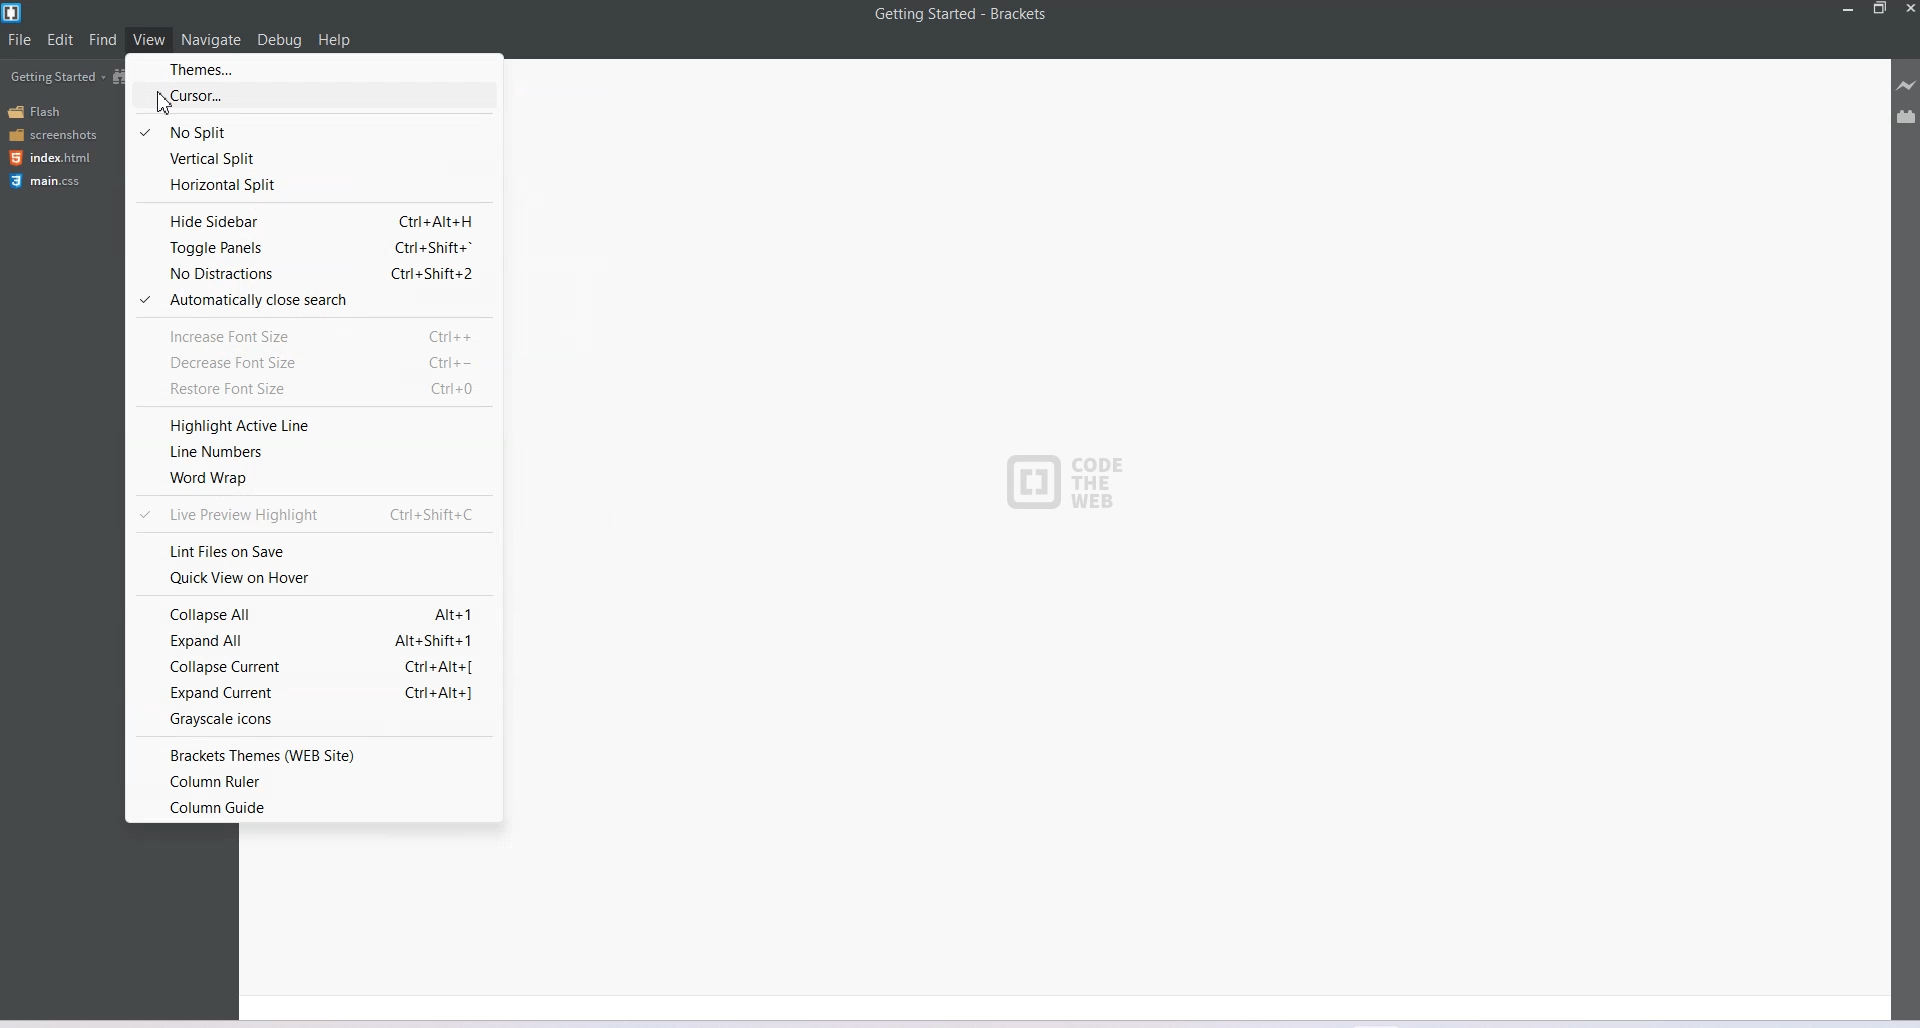 Image resolution: width=1920 pixels, height=1028 pixels. Describe the element at coordinates (313, 612) in the screenshot. I see `Collapse all` at that location.